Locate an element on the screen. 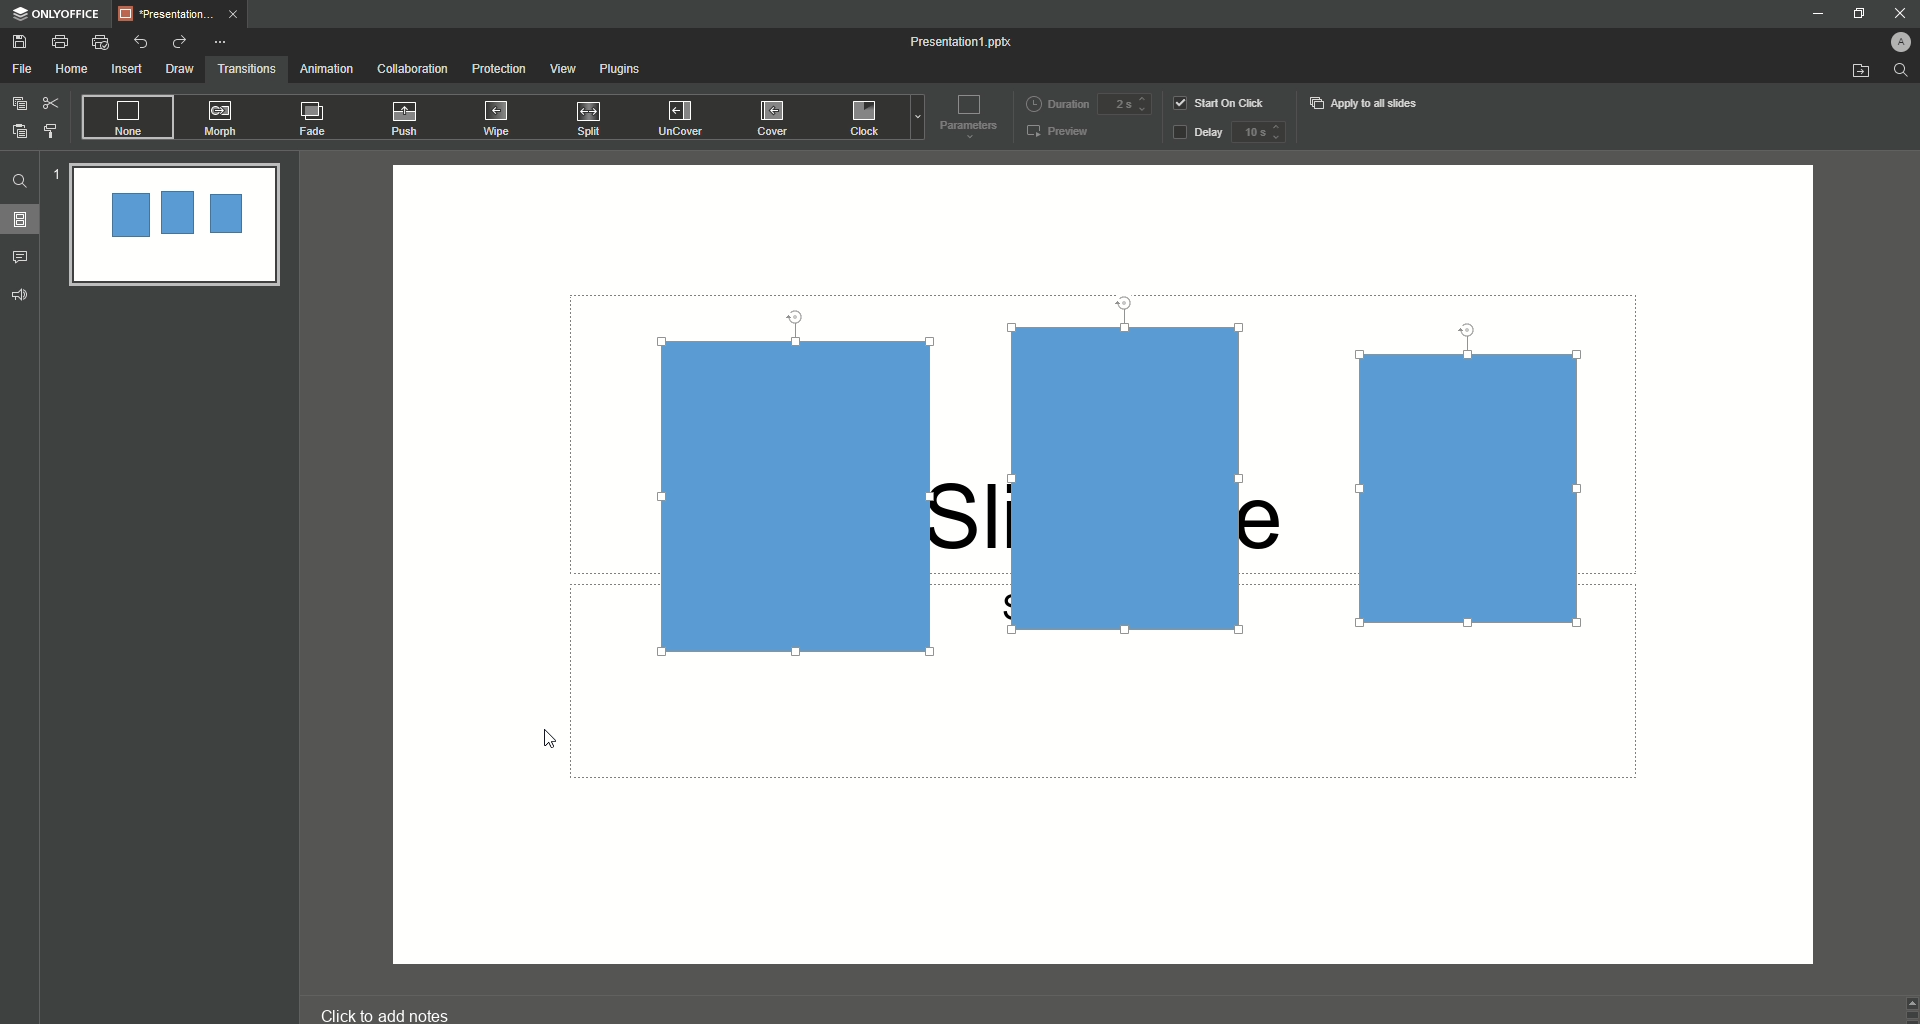 This screenshot has width=1920, height=1024. Push is located at coordinates (408, 119).